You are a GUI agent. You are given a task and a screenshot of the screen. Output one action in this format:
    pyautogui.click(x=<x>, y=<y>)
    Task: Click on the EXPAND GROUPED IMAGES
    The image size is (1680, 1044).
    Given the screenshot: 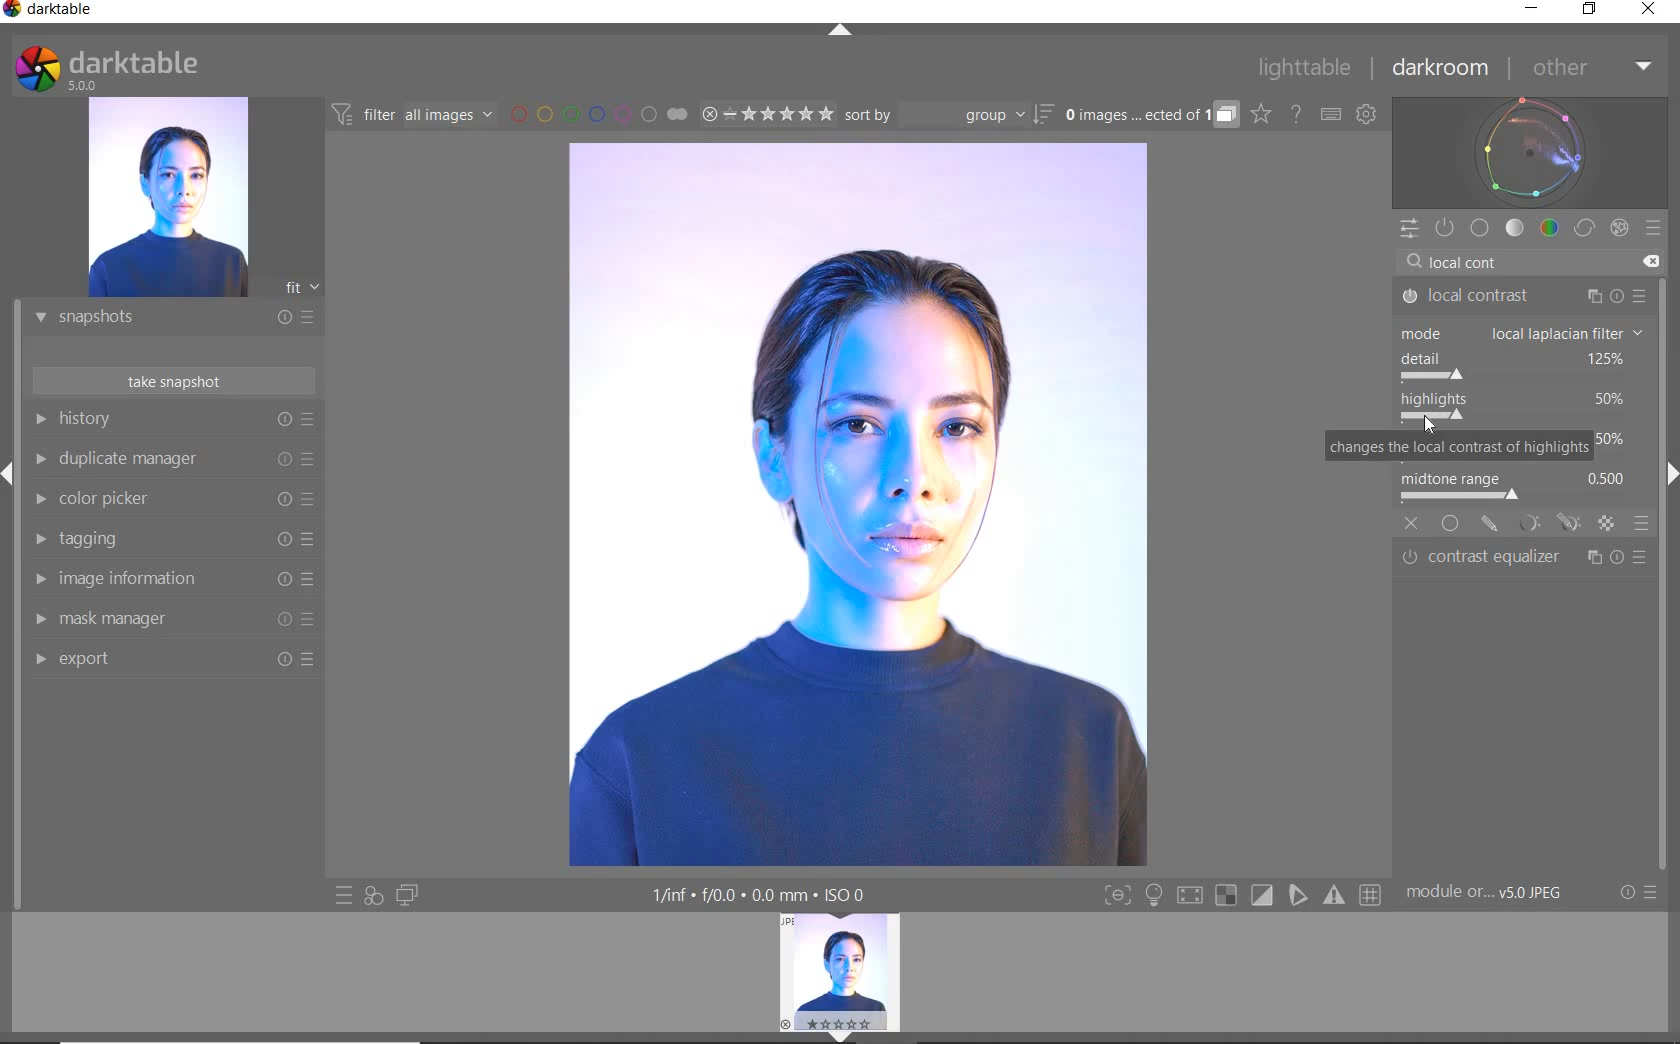 What is the action you would take?
    pyautogui.click(x=1151, y=116)
    